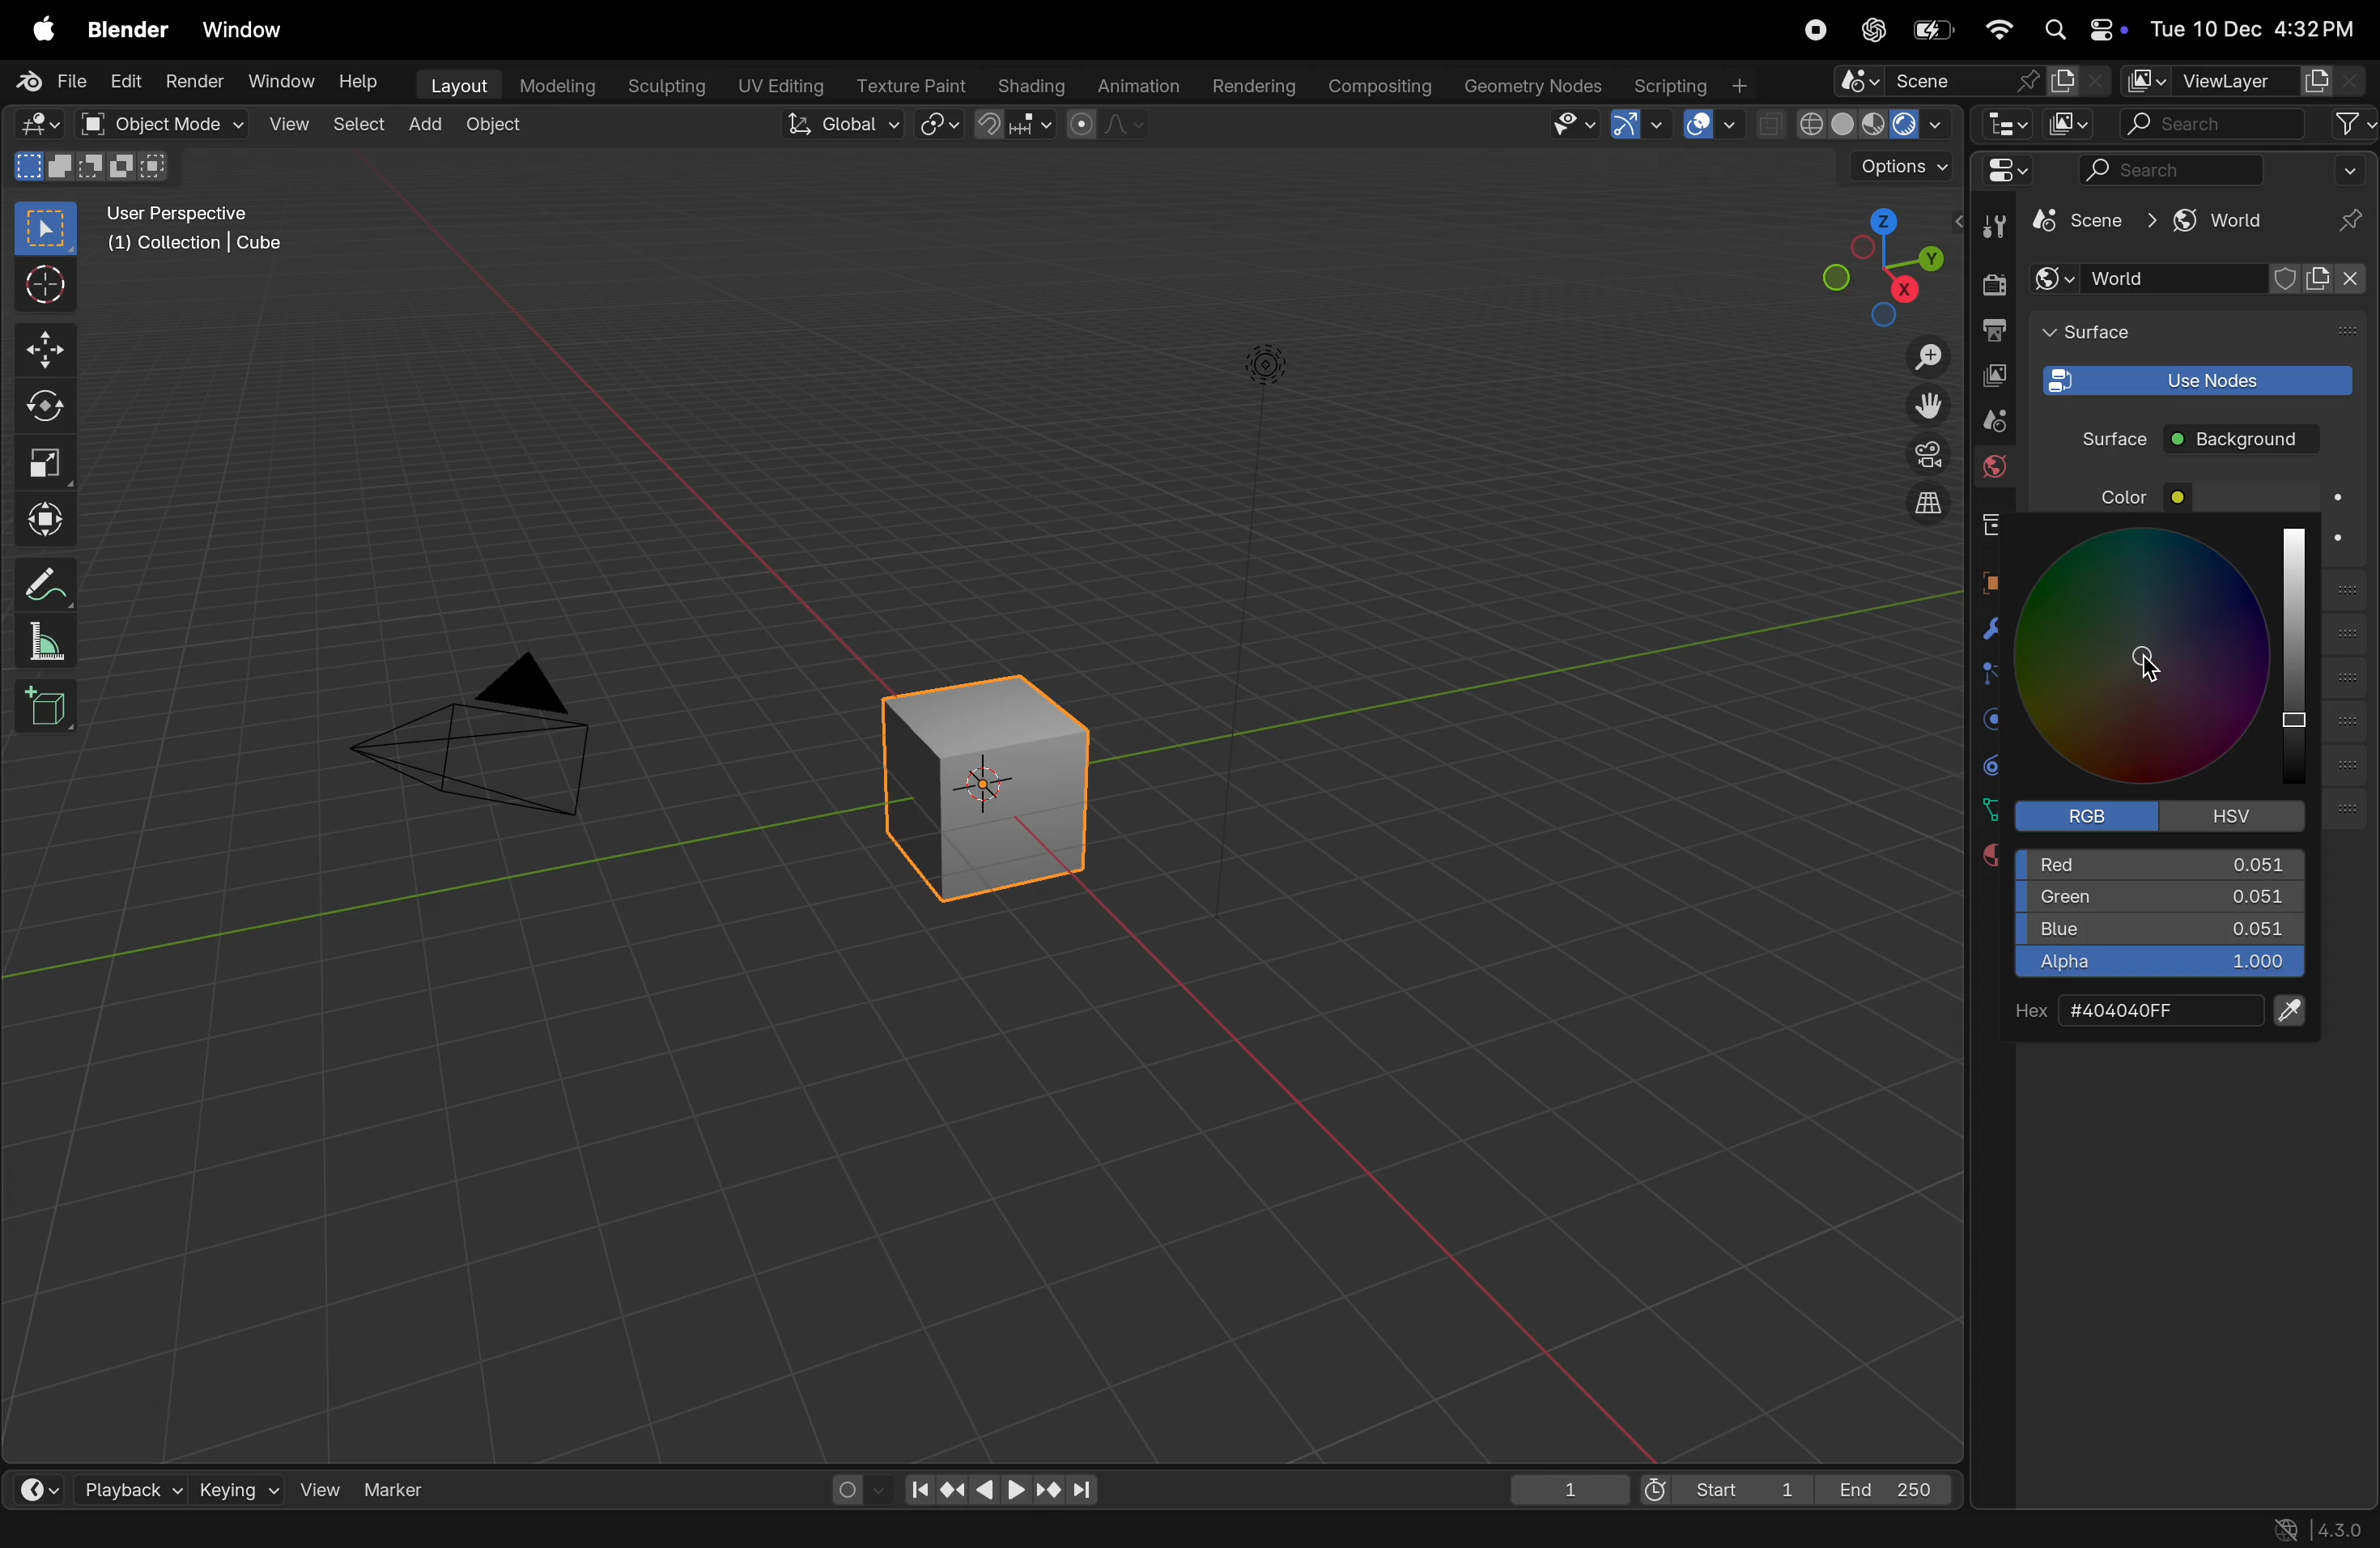 Image resolution: width=2380 pixels, height=1548 pixels. Describe the element at coordinates (1931, 31) in the screenshot. I see `battery` at that location.